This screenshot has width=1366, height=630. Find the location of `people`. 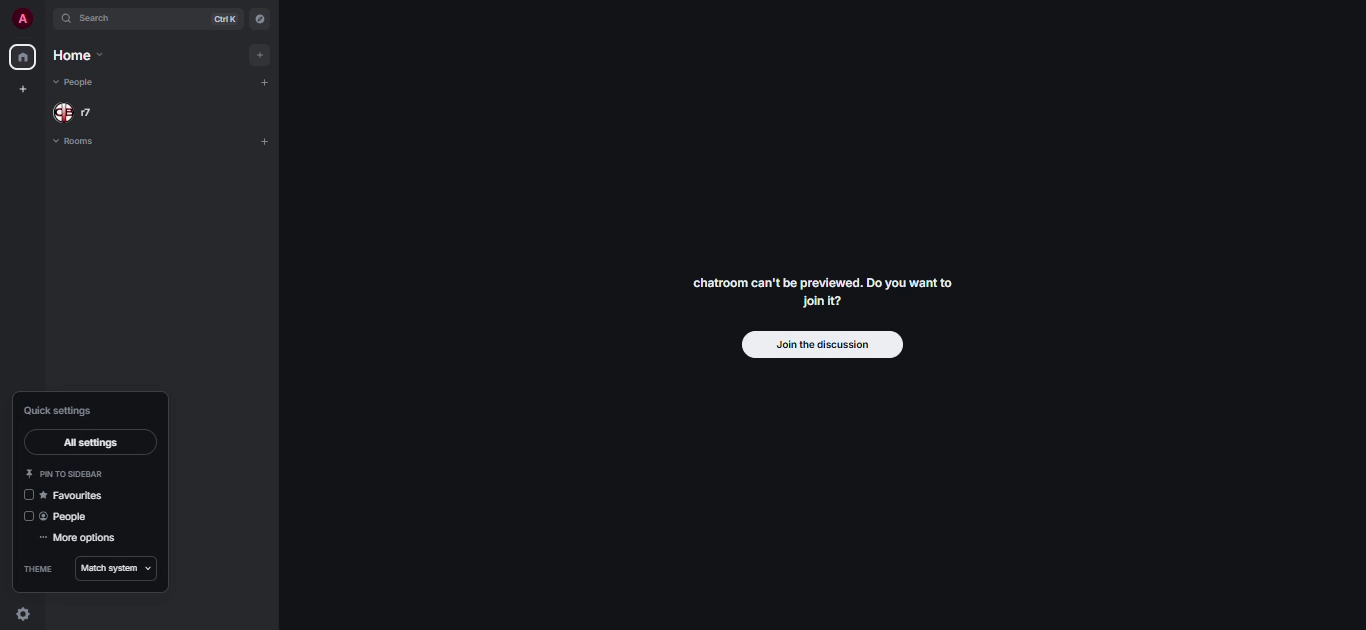

people is located at coordinates (80, 112).